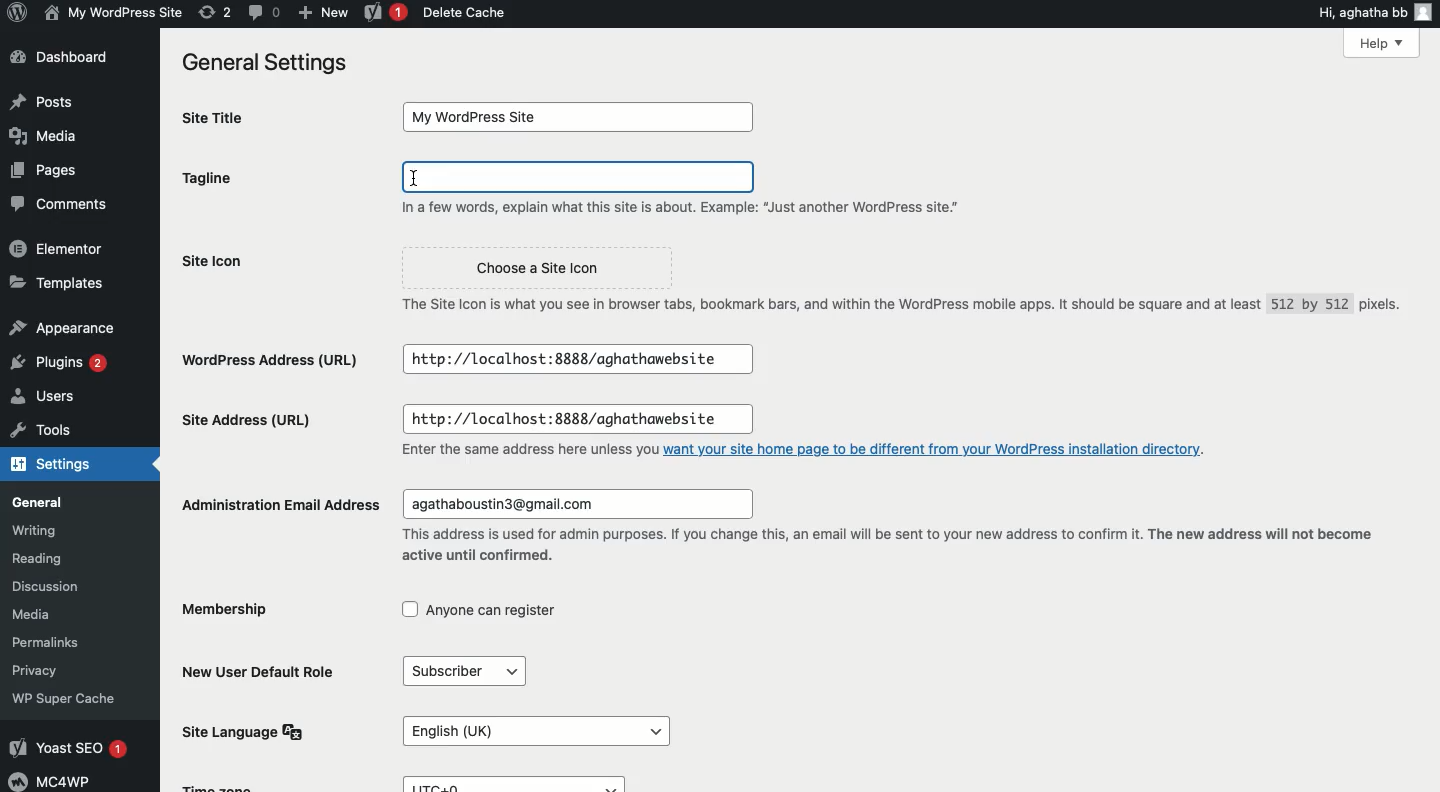 This screenshot has width=1440, height=792. What do you see at coordinates (43, 615) in the screenshot?
I see `Media` at bounding box center [43, 615].